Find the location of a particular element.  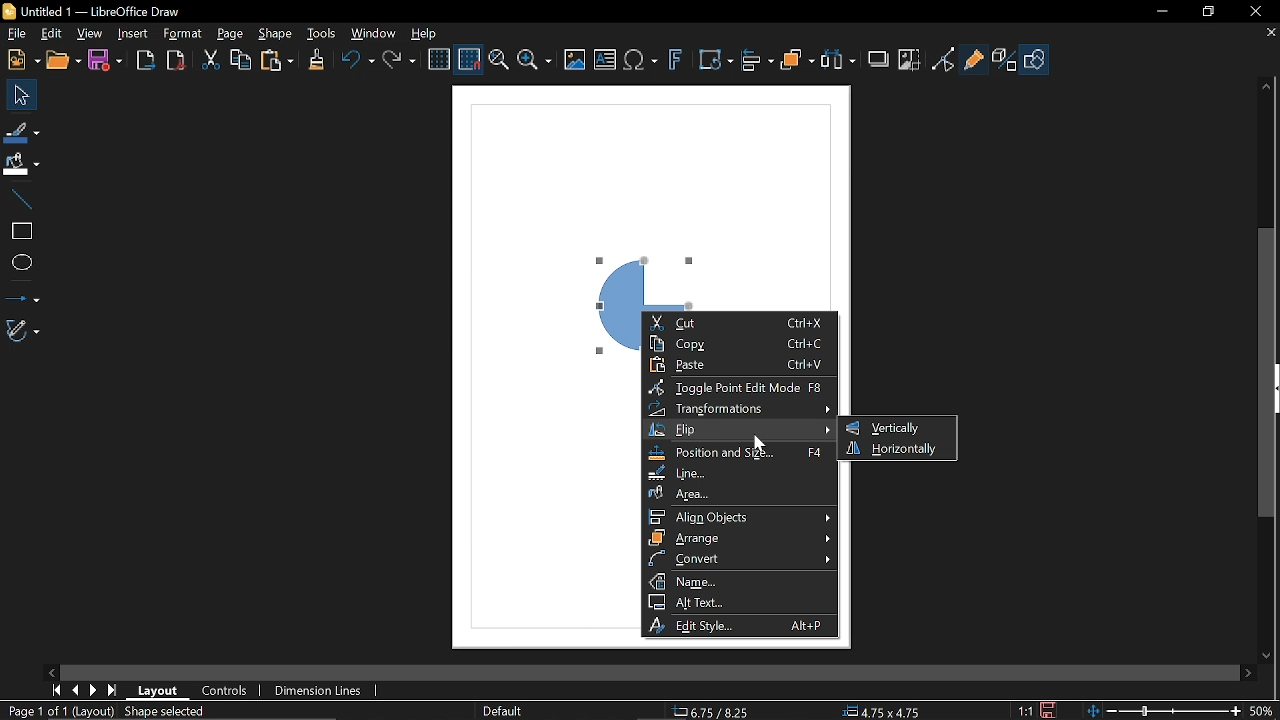

Restore down is located at coordinates (1207, 10).